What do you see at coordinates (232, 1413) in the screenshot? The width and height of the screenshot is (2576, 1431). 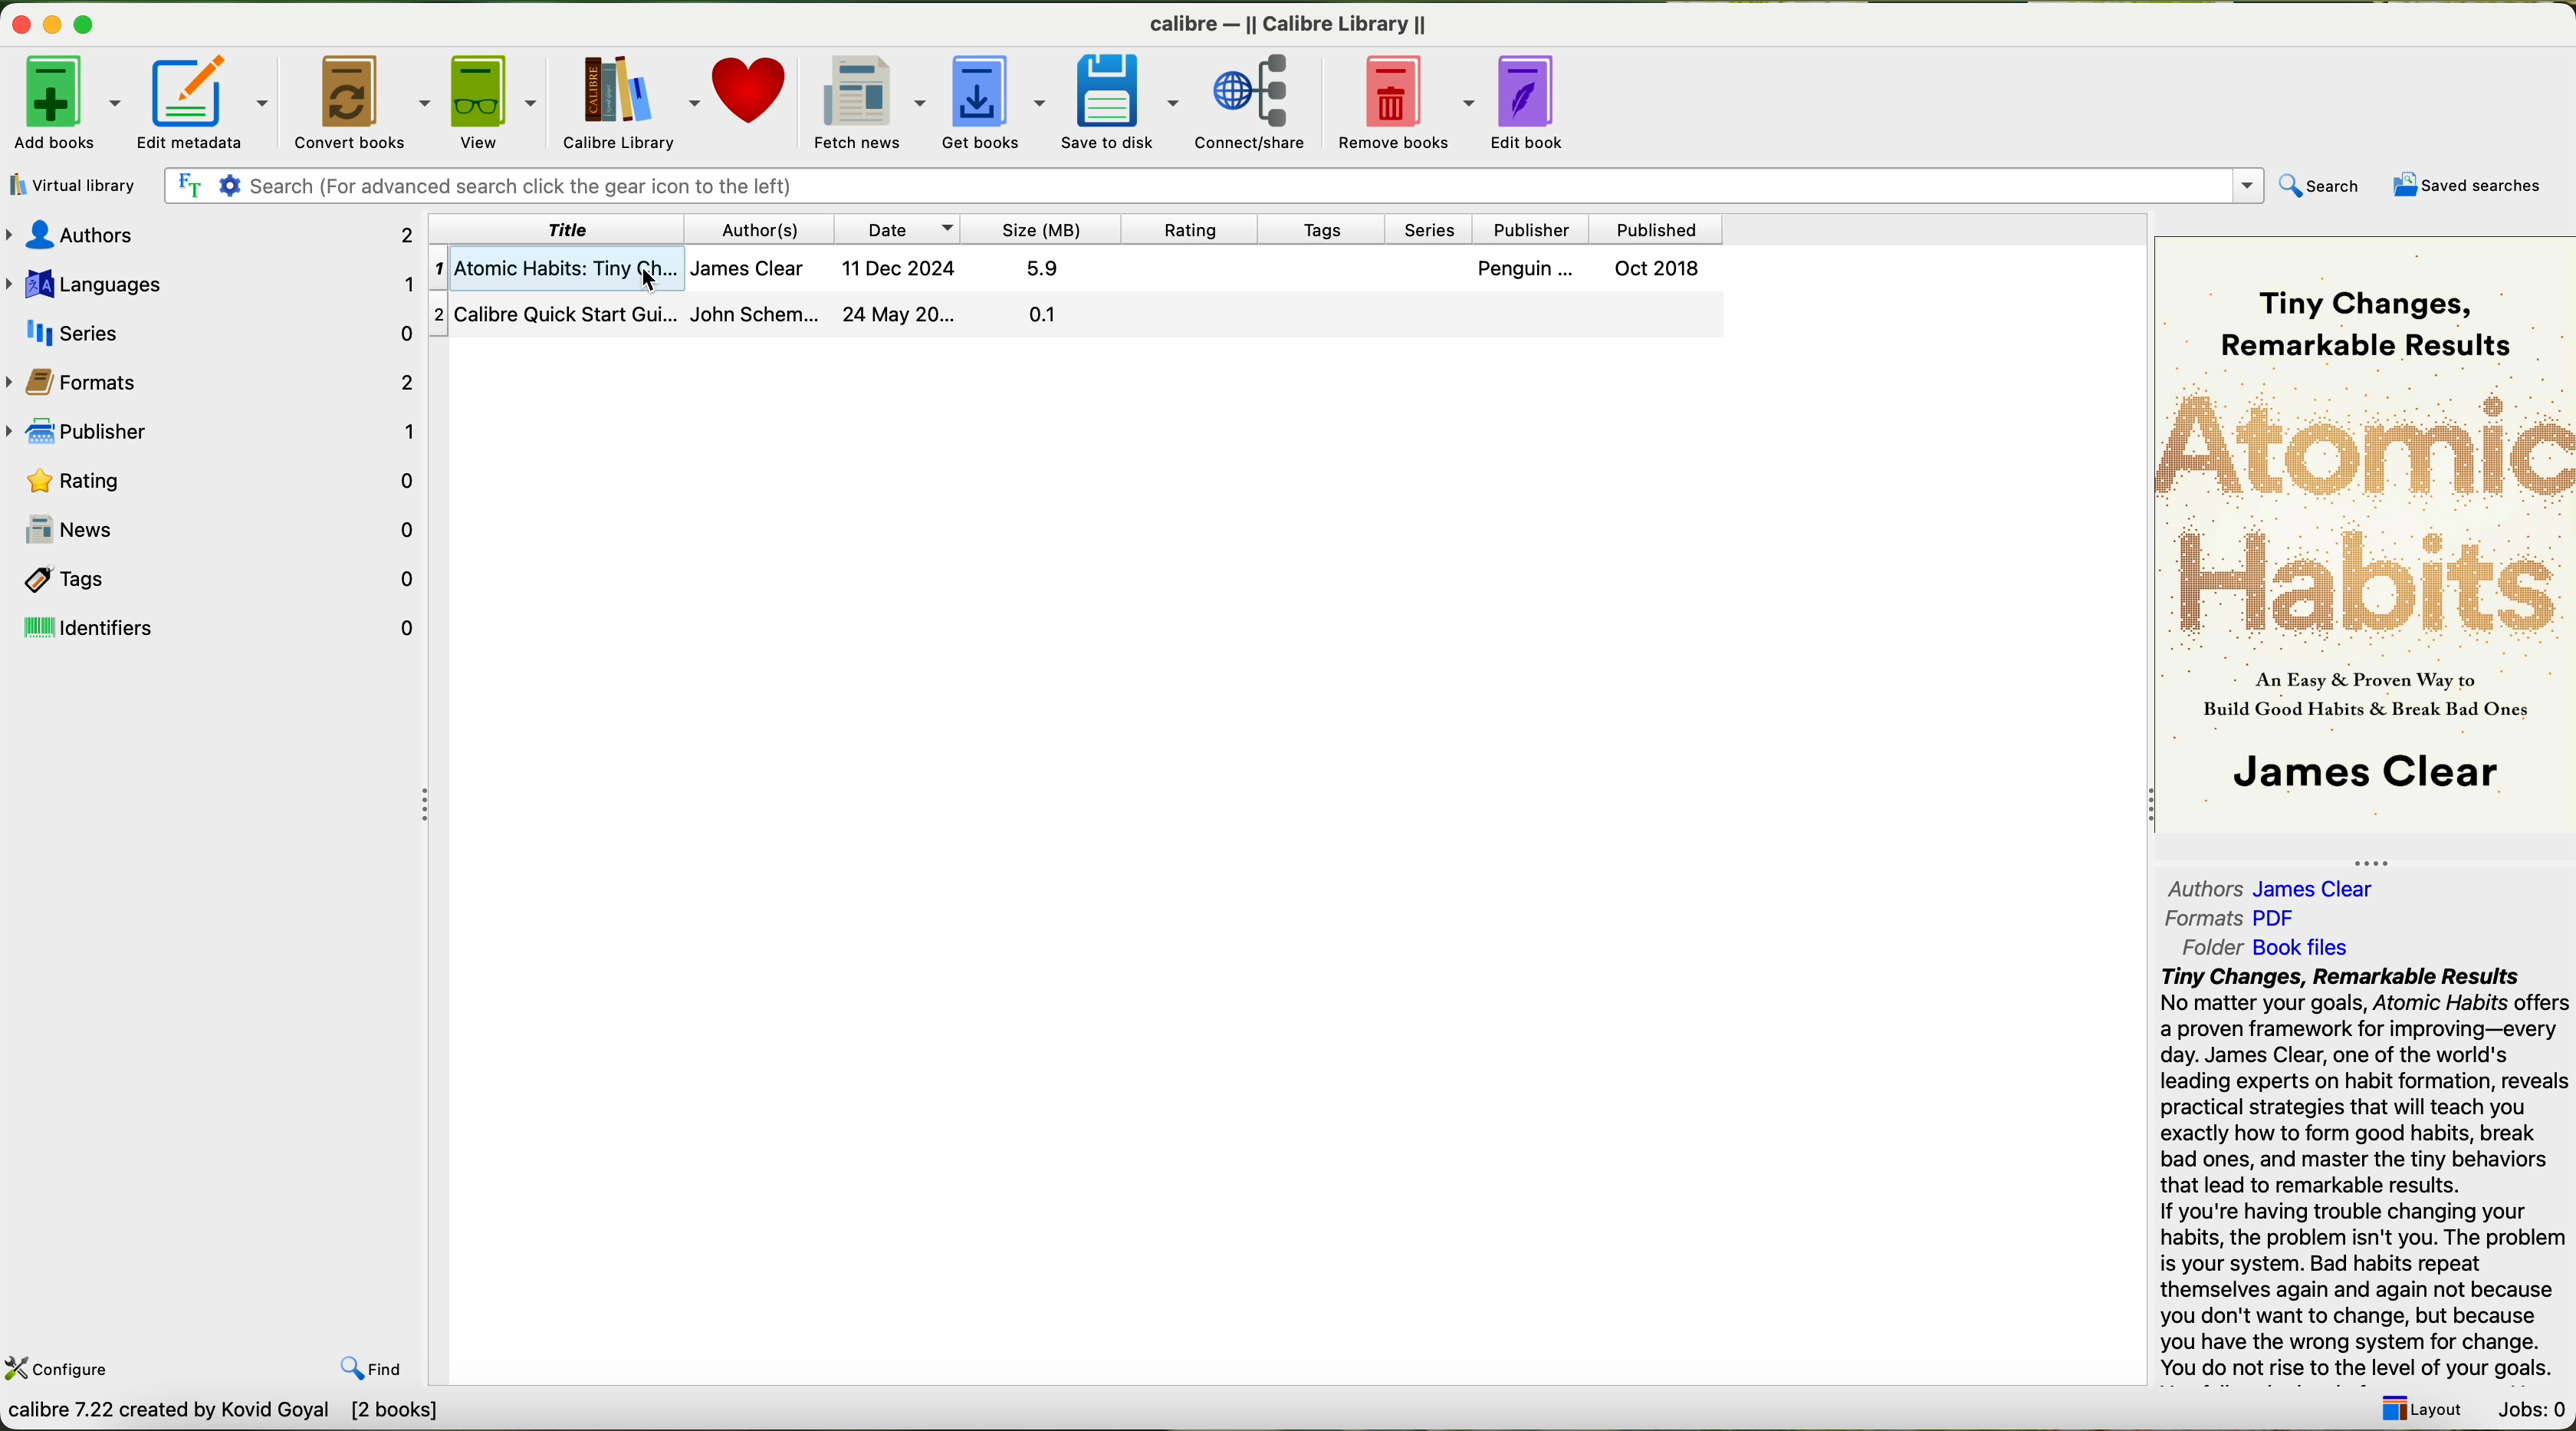 I see `data` at bounding box center [232, 1413].